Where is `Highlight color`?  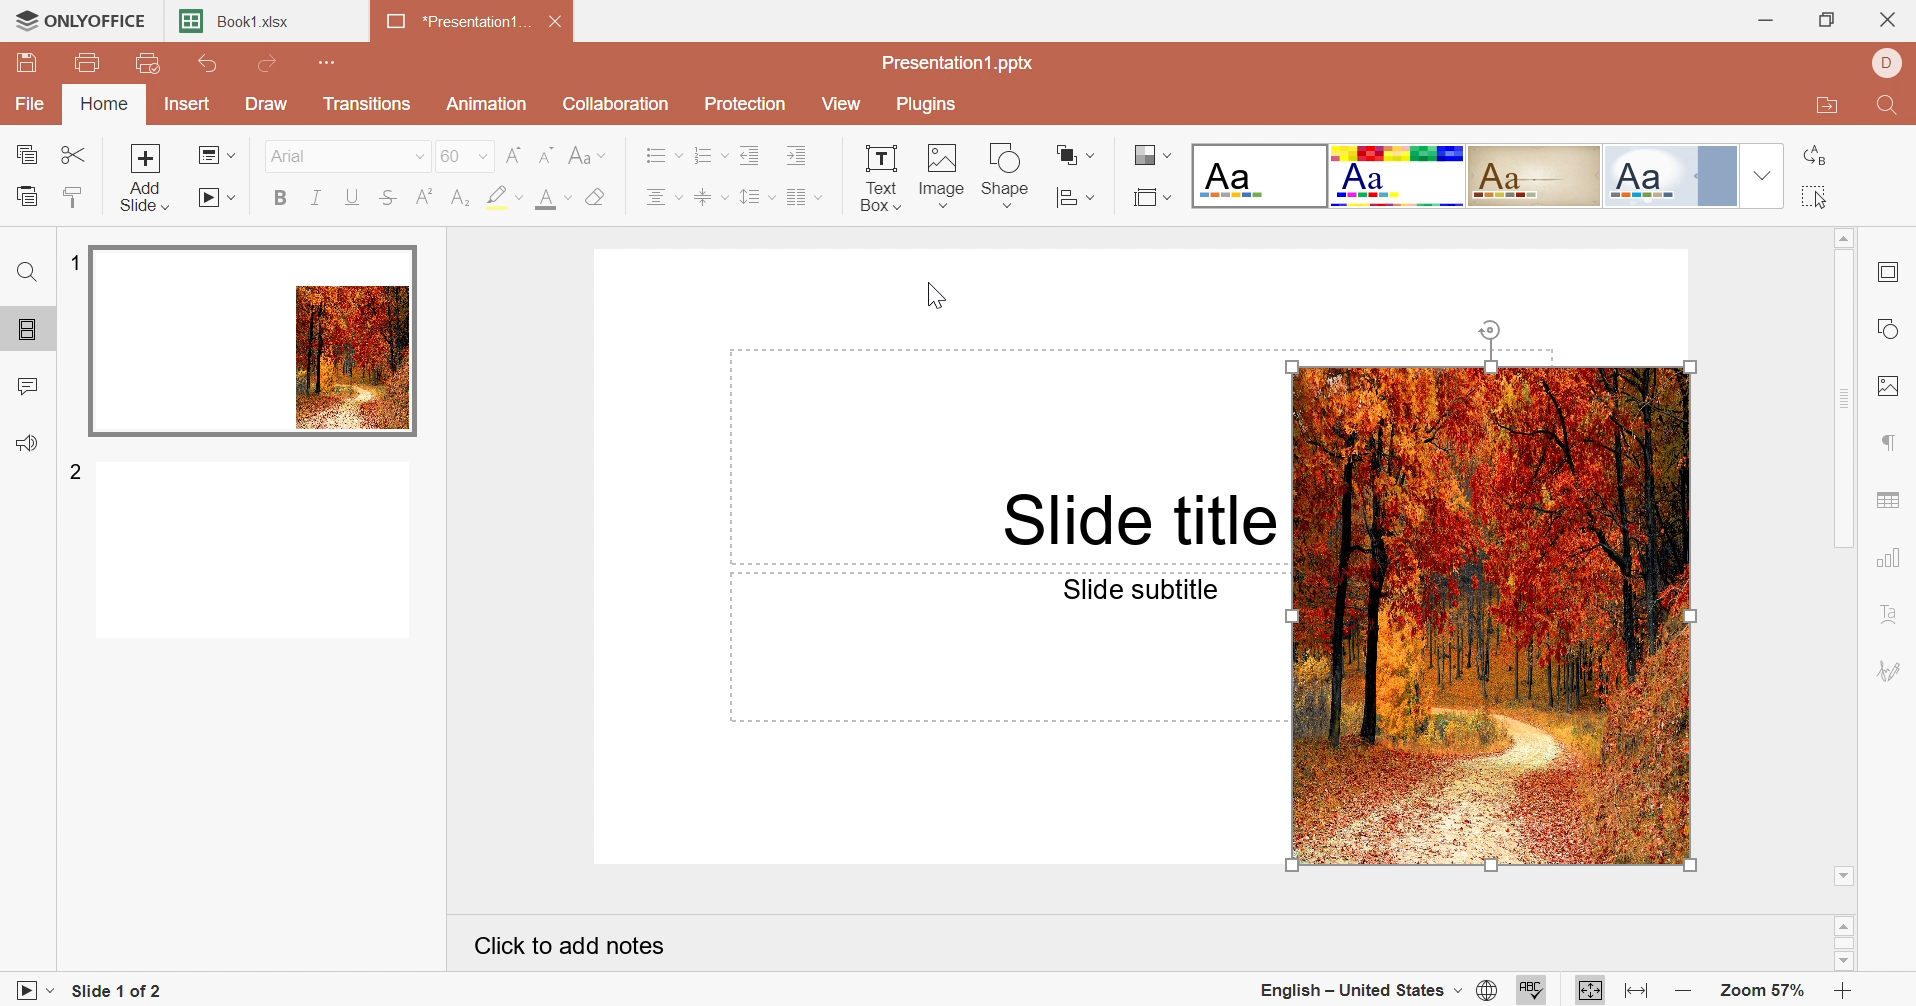
Highlight color is located at coordinates (500, 197).